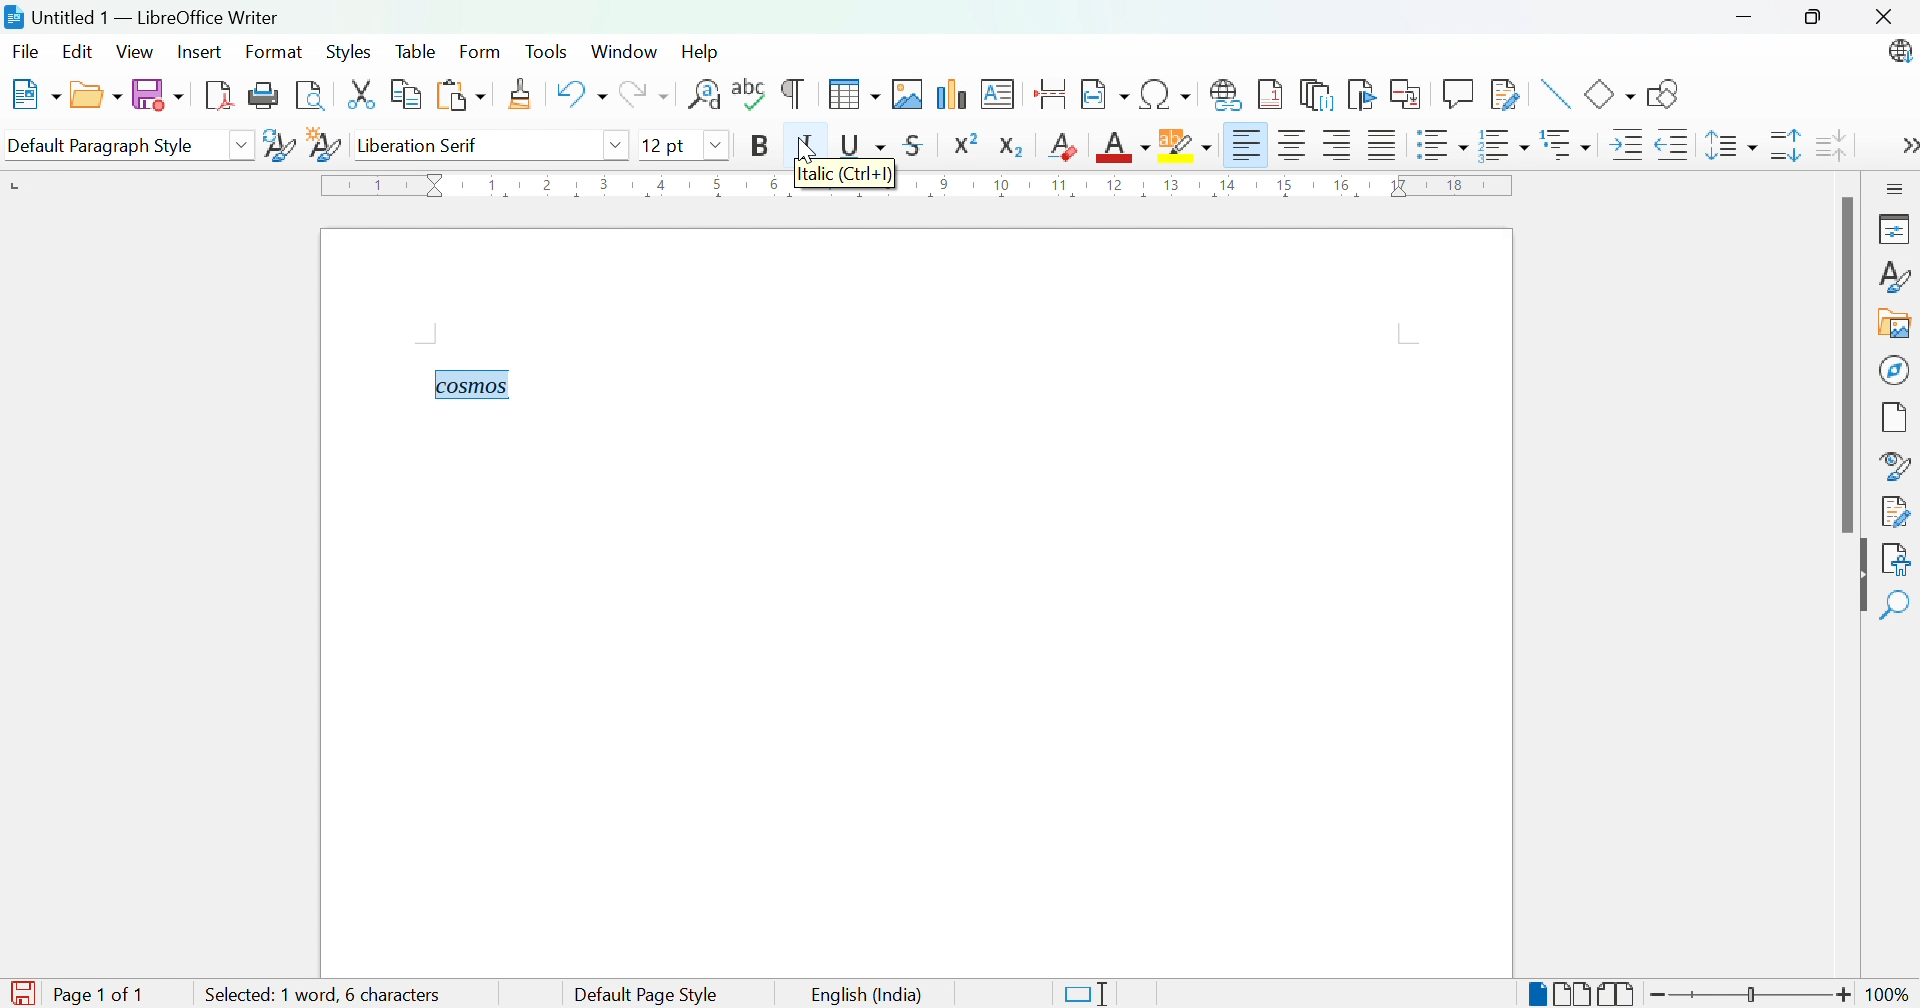 The height and width of the screenshot is (1008, 1920). Describe the element at coordinates (1405, 94) in the screenshot. I see `Insert cross-reference` at that location.